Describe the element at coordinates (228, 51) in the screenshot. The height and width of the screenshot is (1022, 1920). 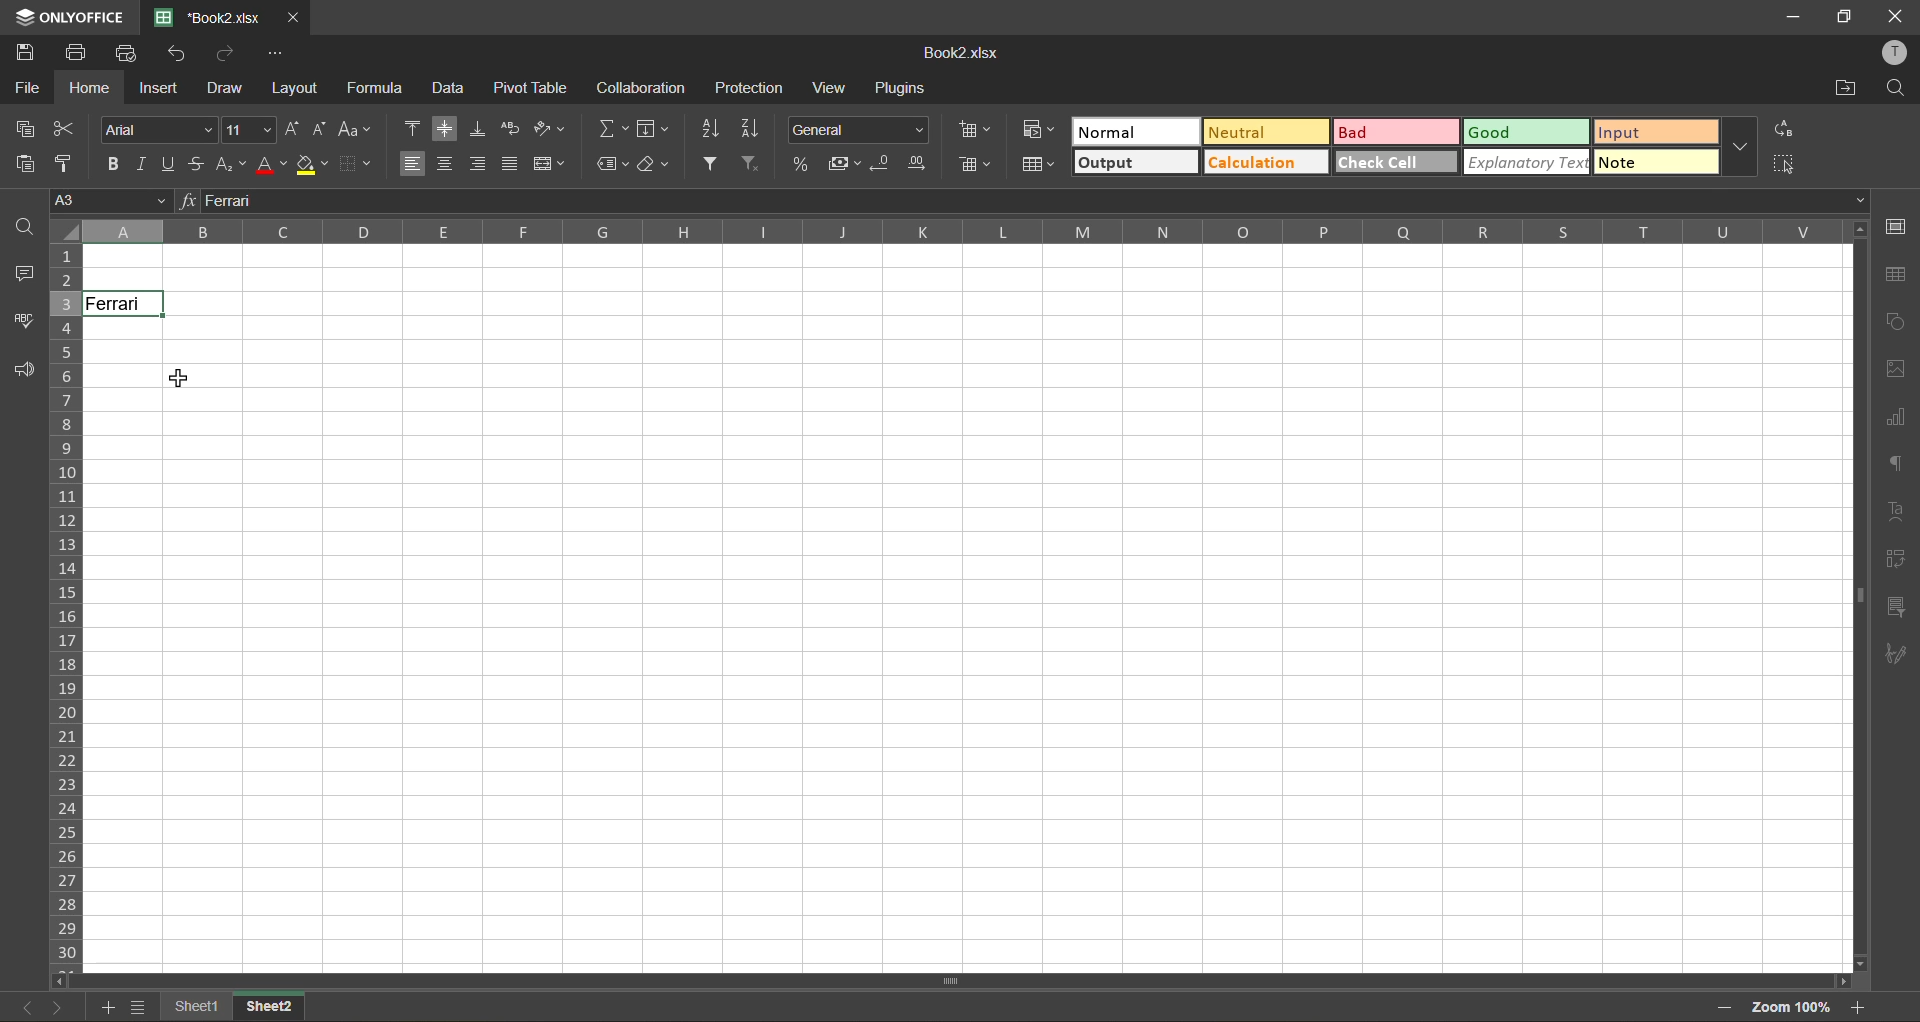
I see `redo` at that location.